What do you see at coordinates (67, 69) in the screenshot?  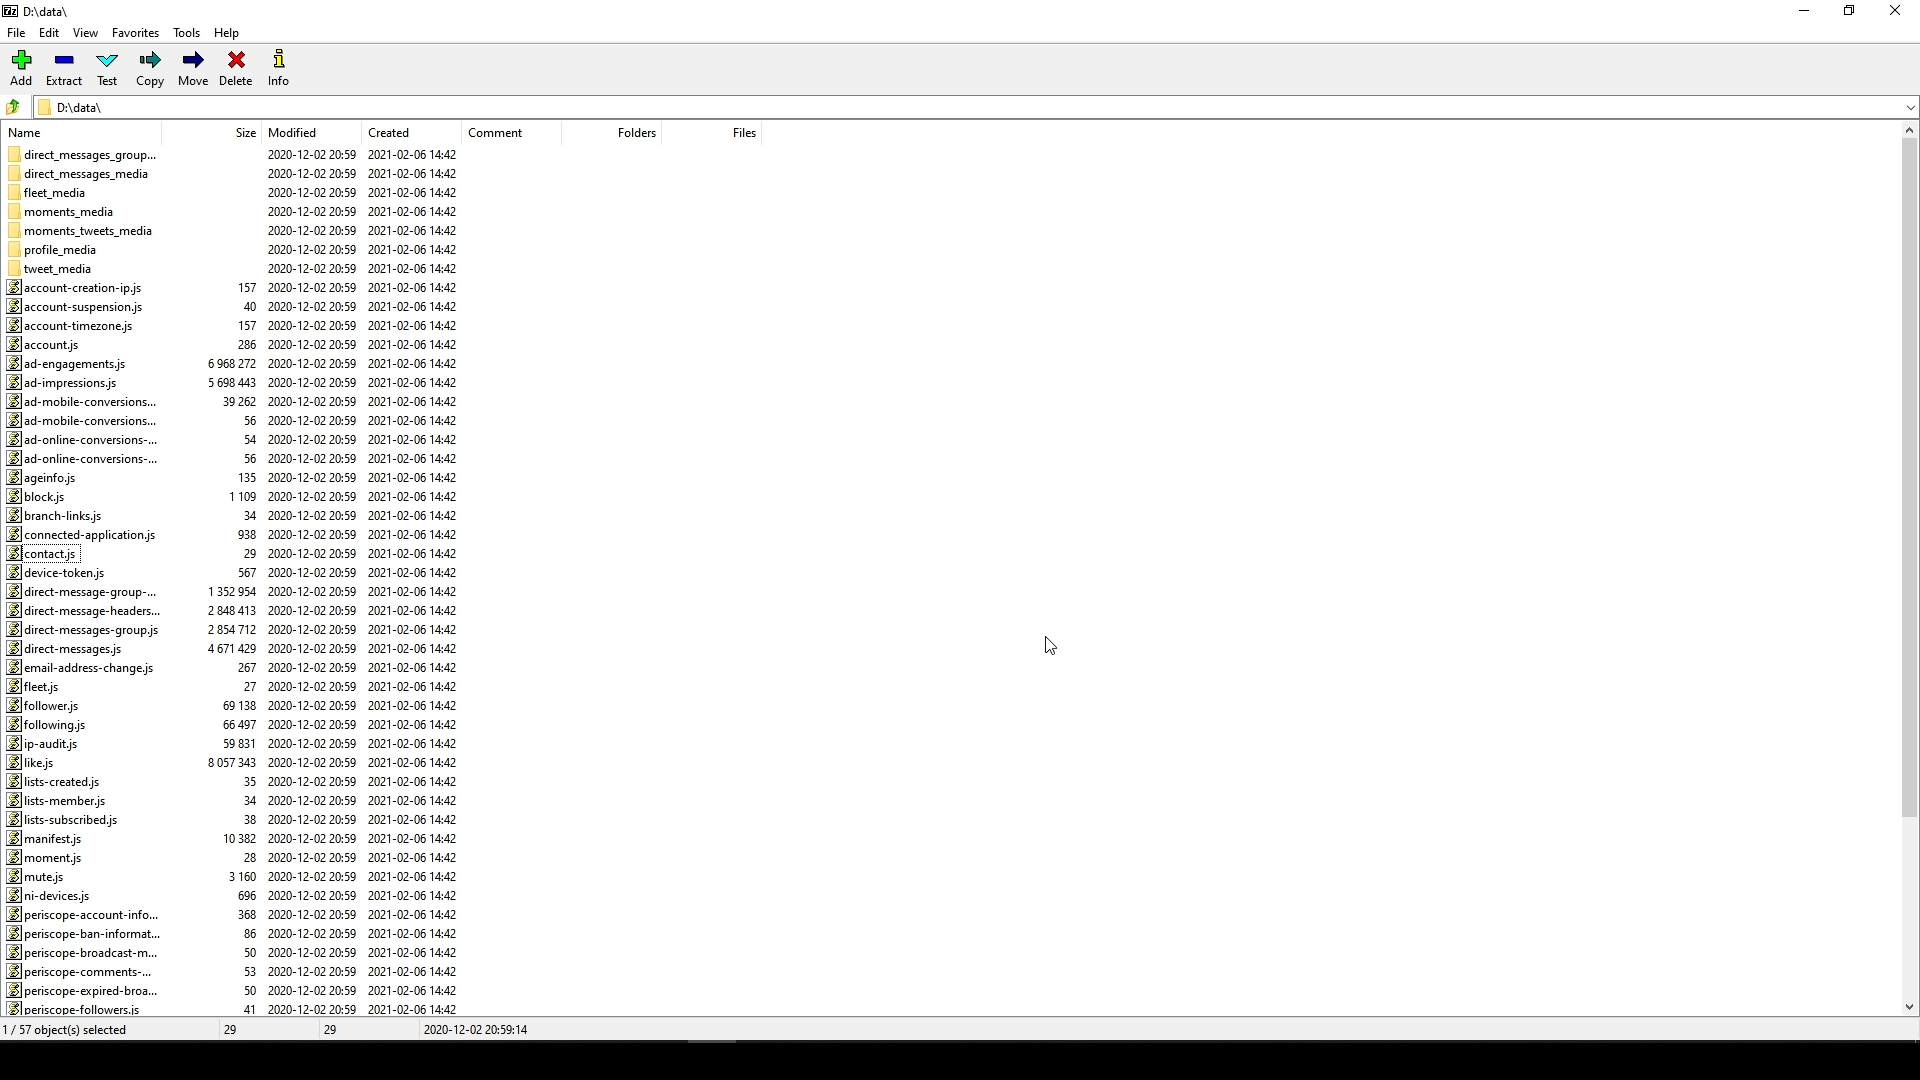 I see `Extract` at bounding box center [67, 69].